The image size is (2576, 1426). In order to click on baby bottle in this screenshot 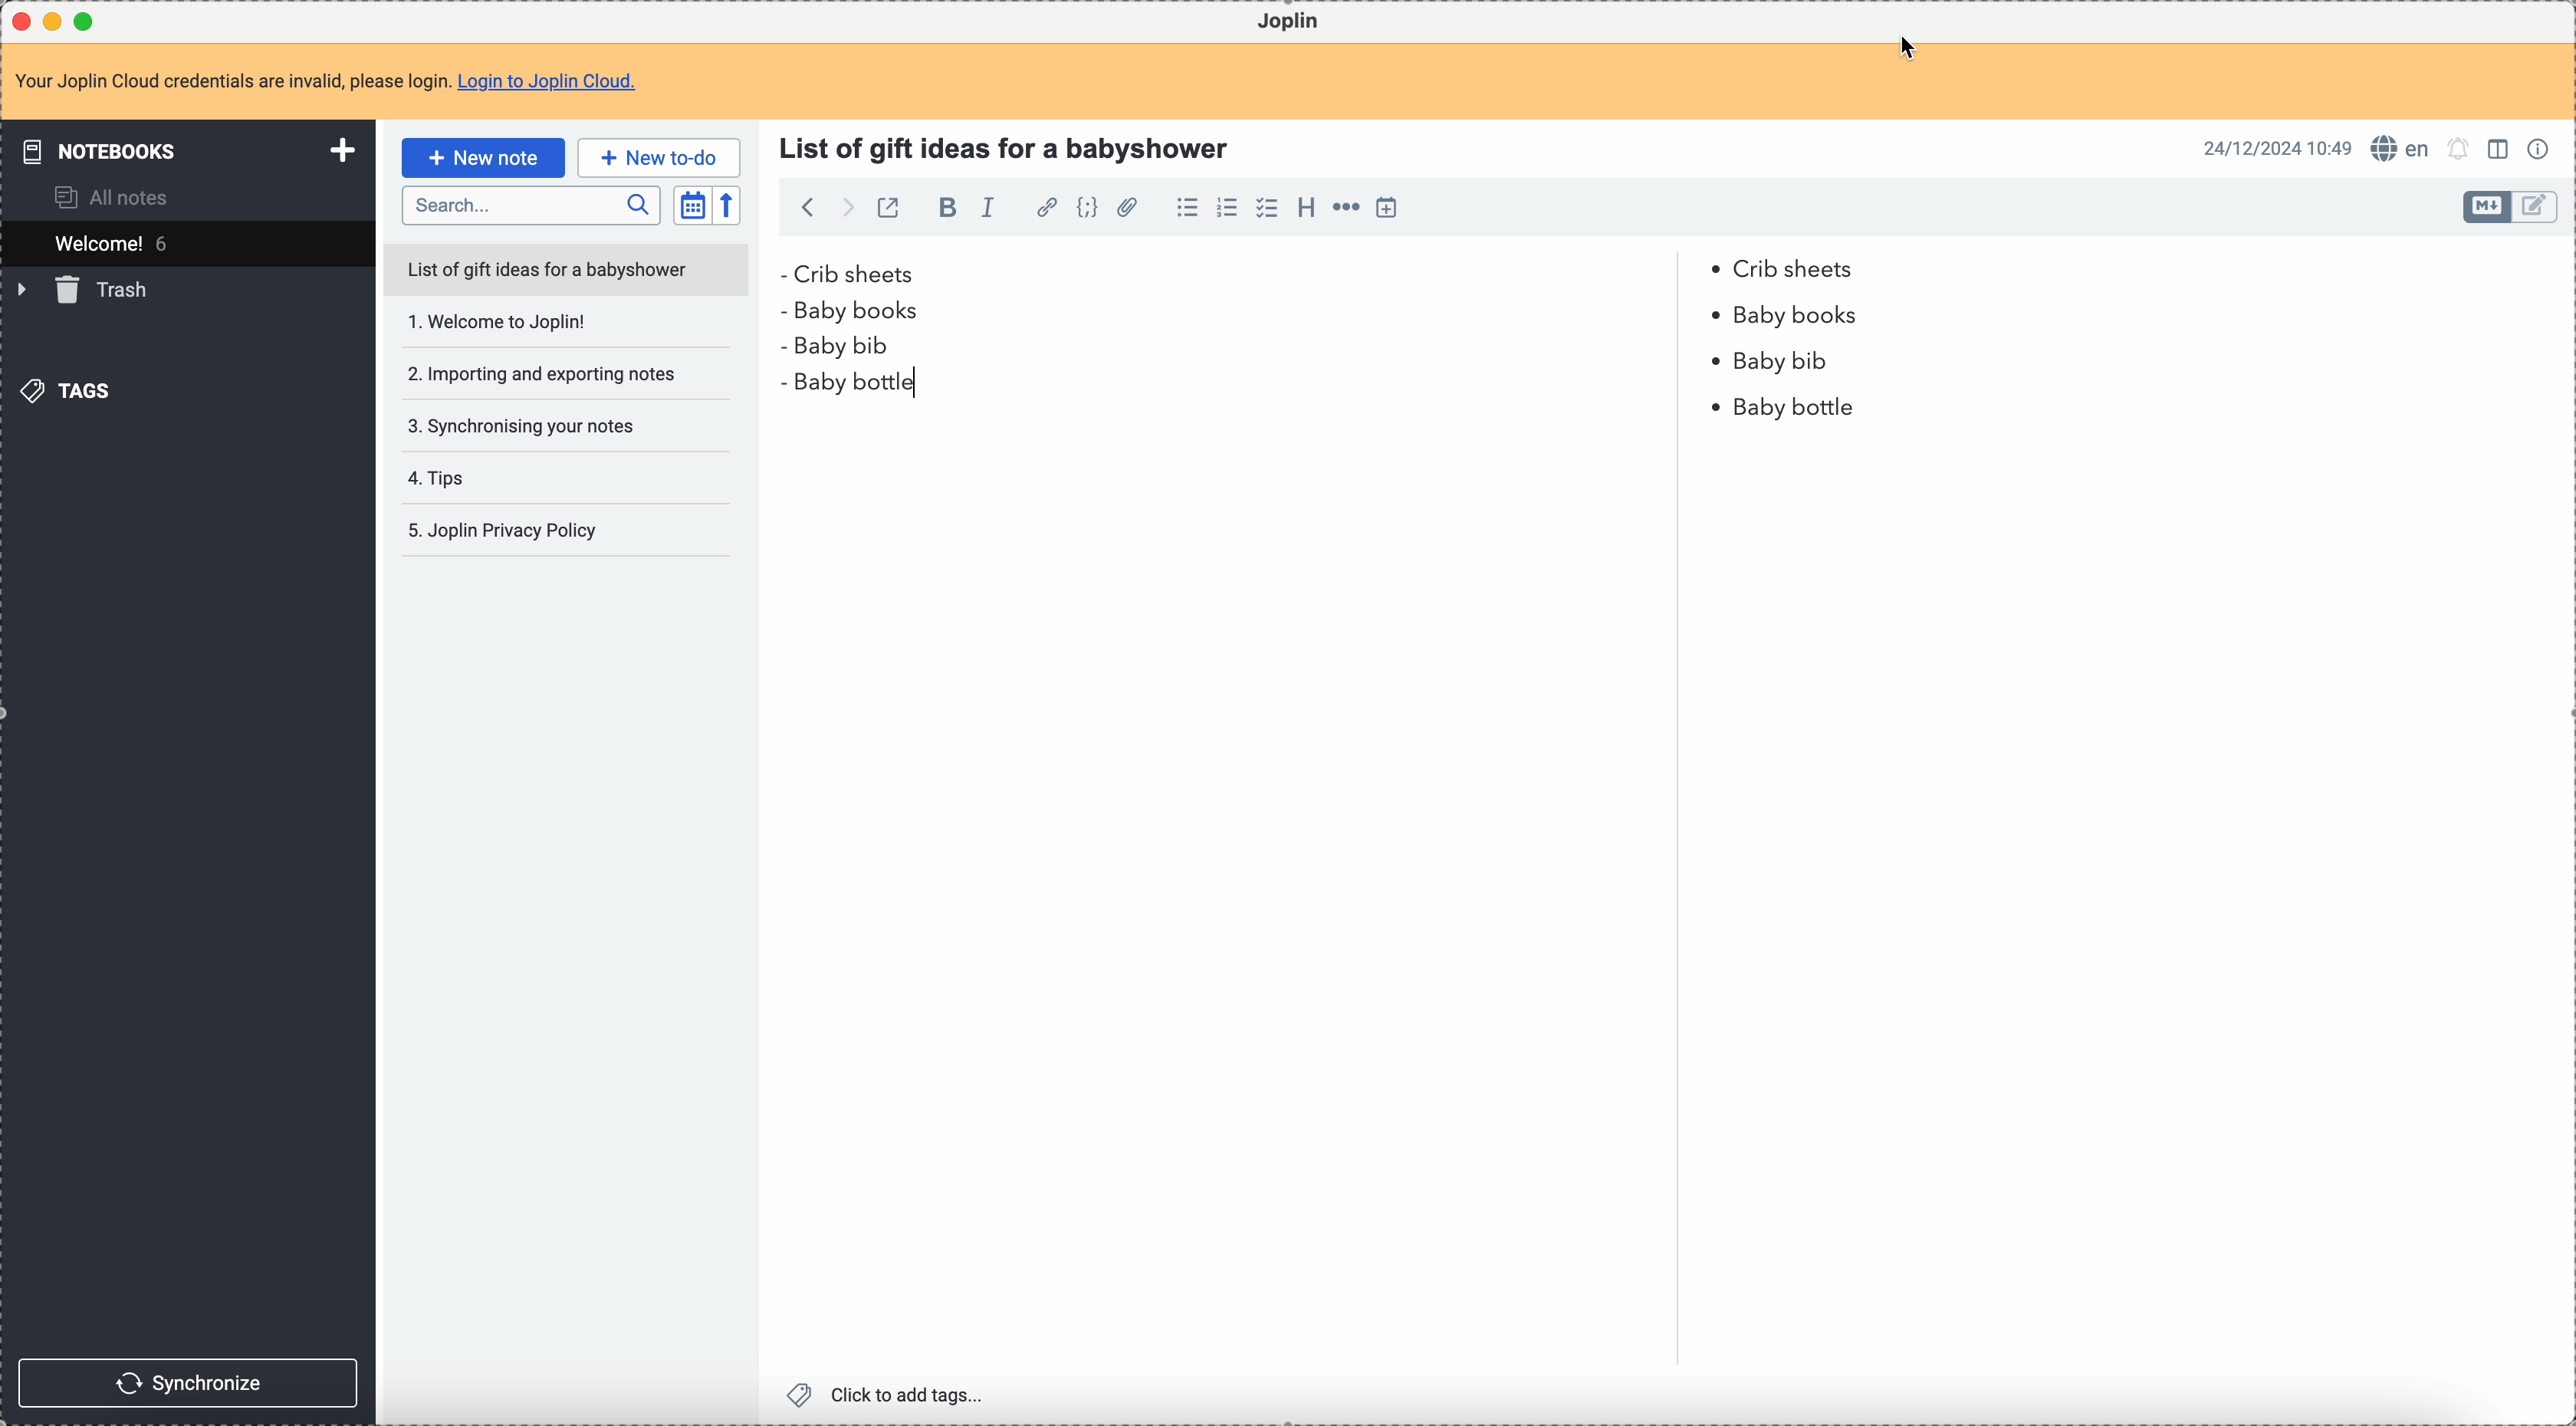, I will do `click(841, 390)`.